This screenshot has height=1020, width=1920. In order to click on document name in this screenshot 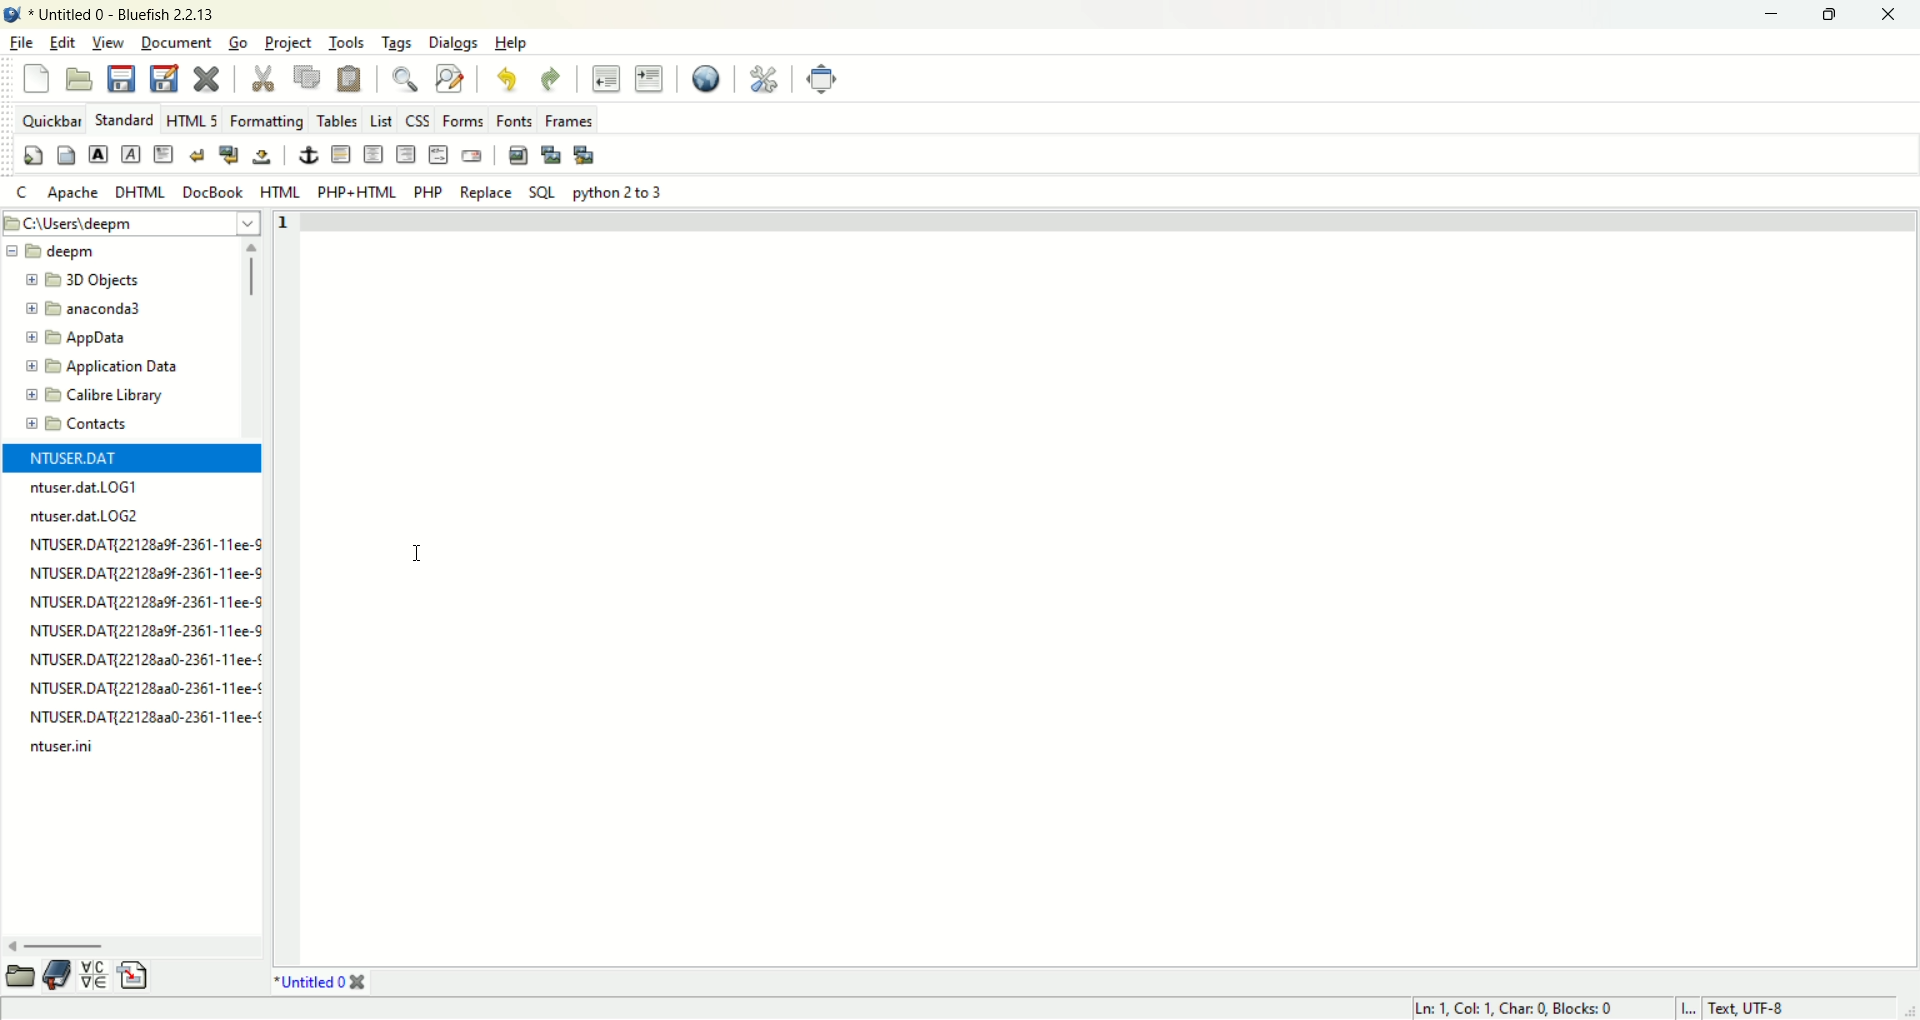, I will do `click(311, 981)`.